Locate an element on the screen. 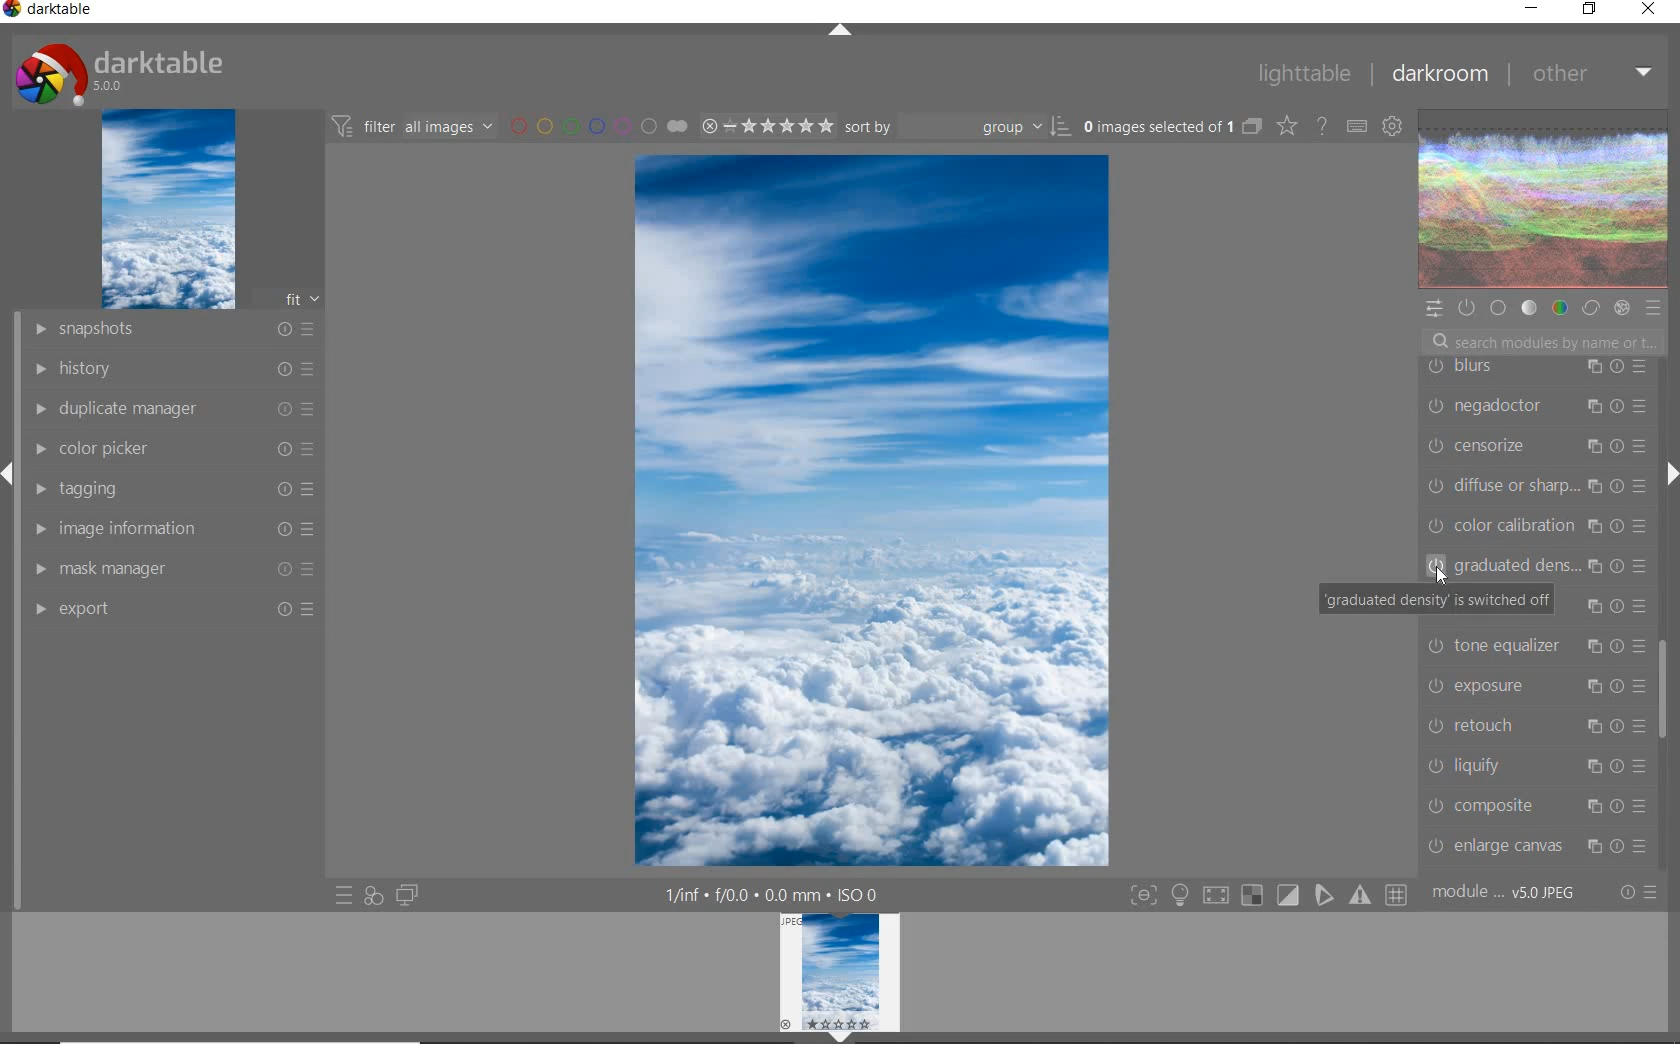 This screenshot has height=1044, width=1680. DEFINE KEYBOARD SHORTCUT is located at coordinates (1357, 128).